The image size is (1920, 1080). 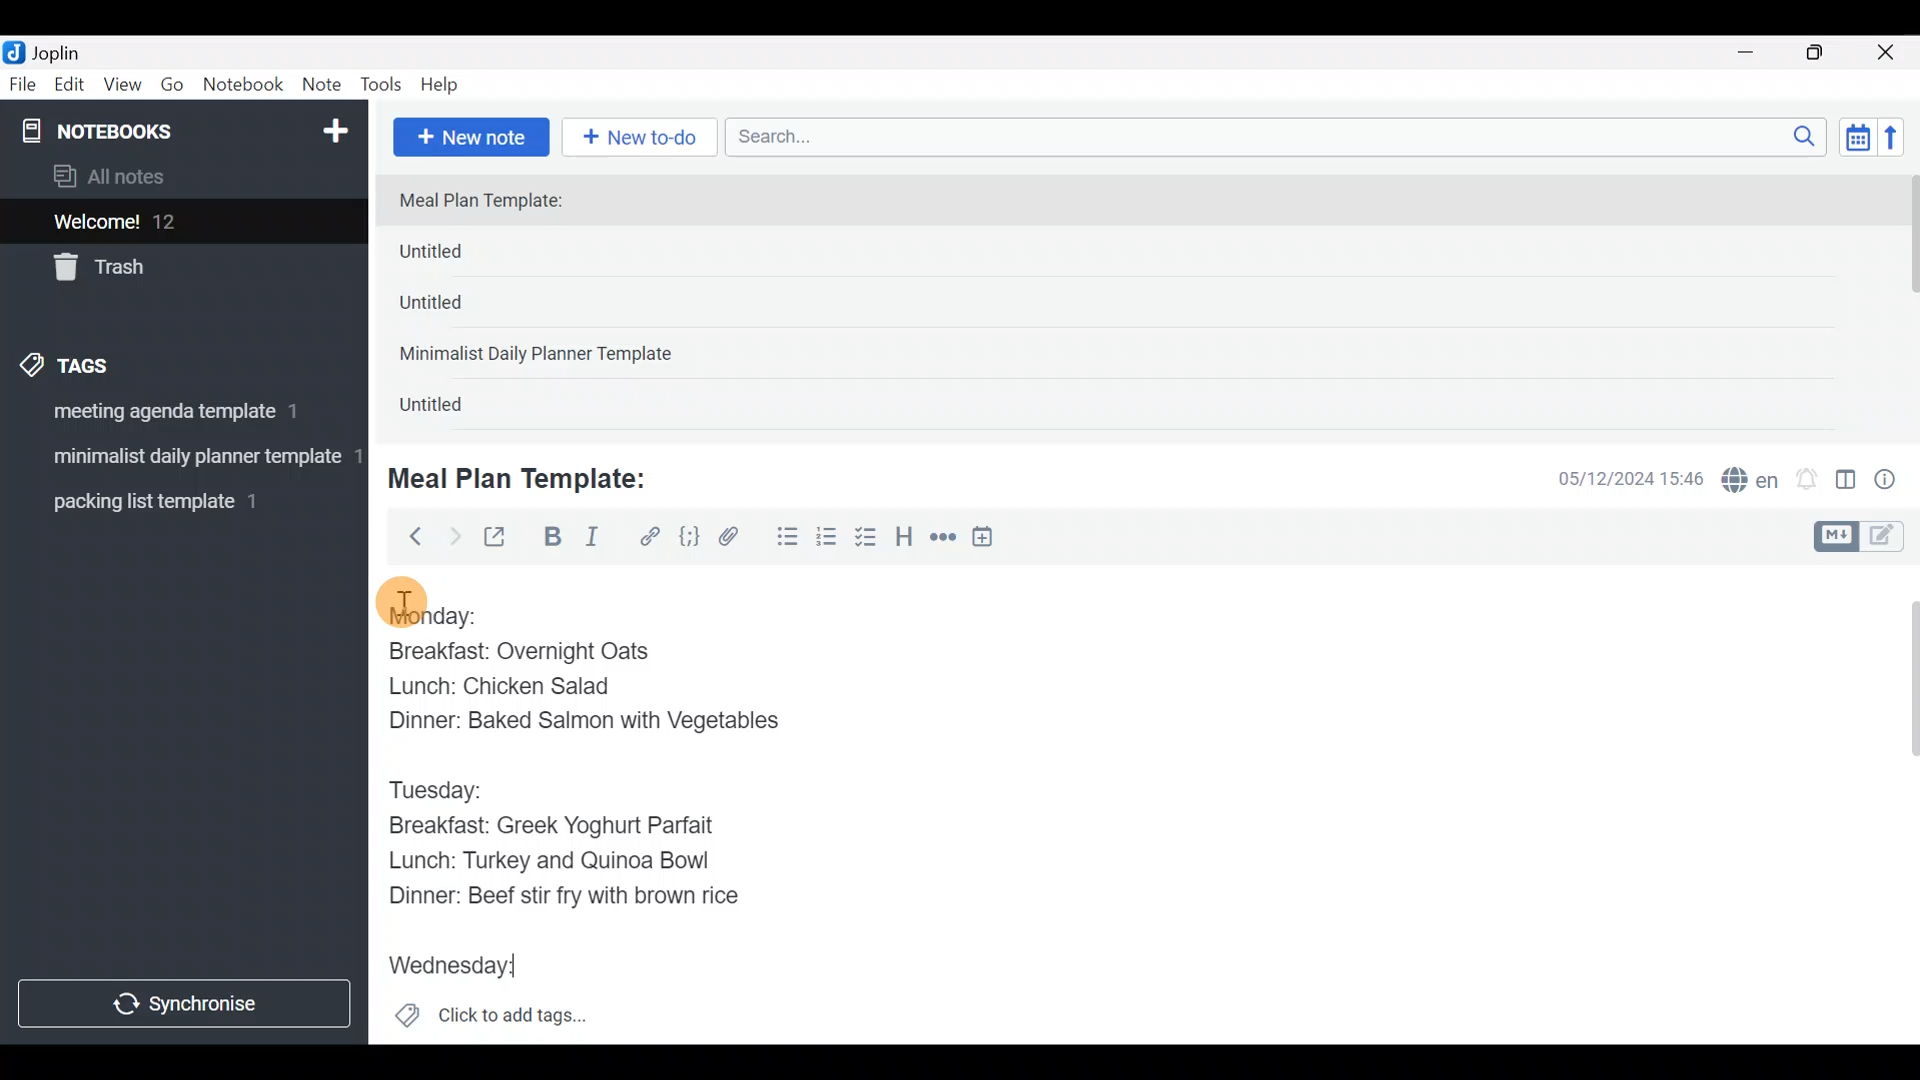 I want to click on Help, so click(x=447, y=81).